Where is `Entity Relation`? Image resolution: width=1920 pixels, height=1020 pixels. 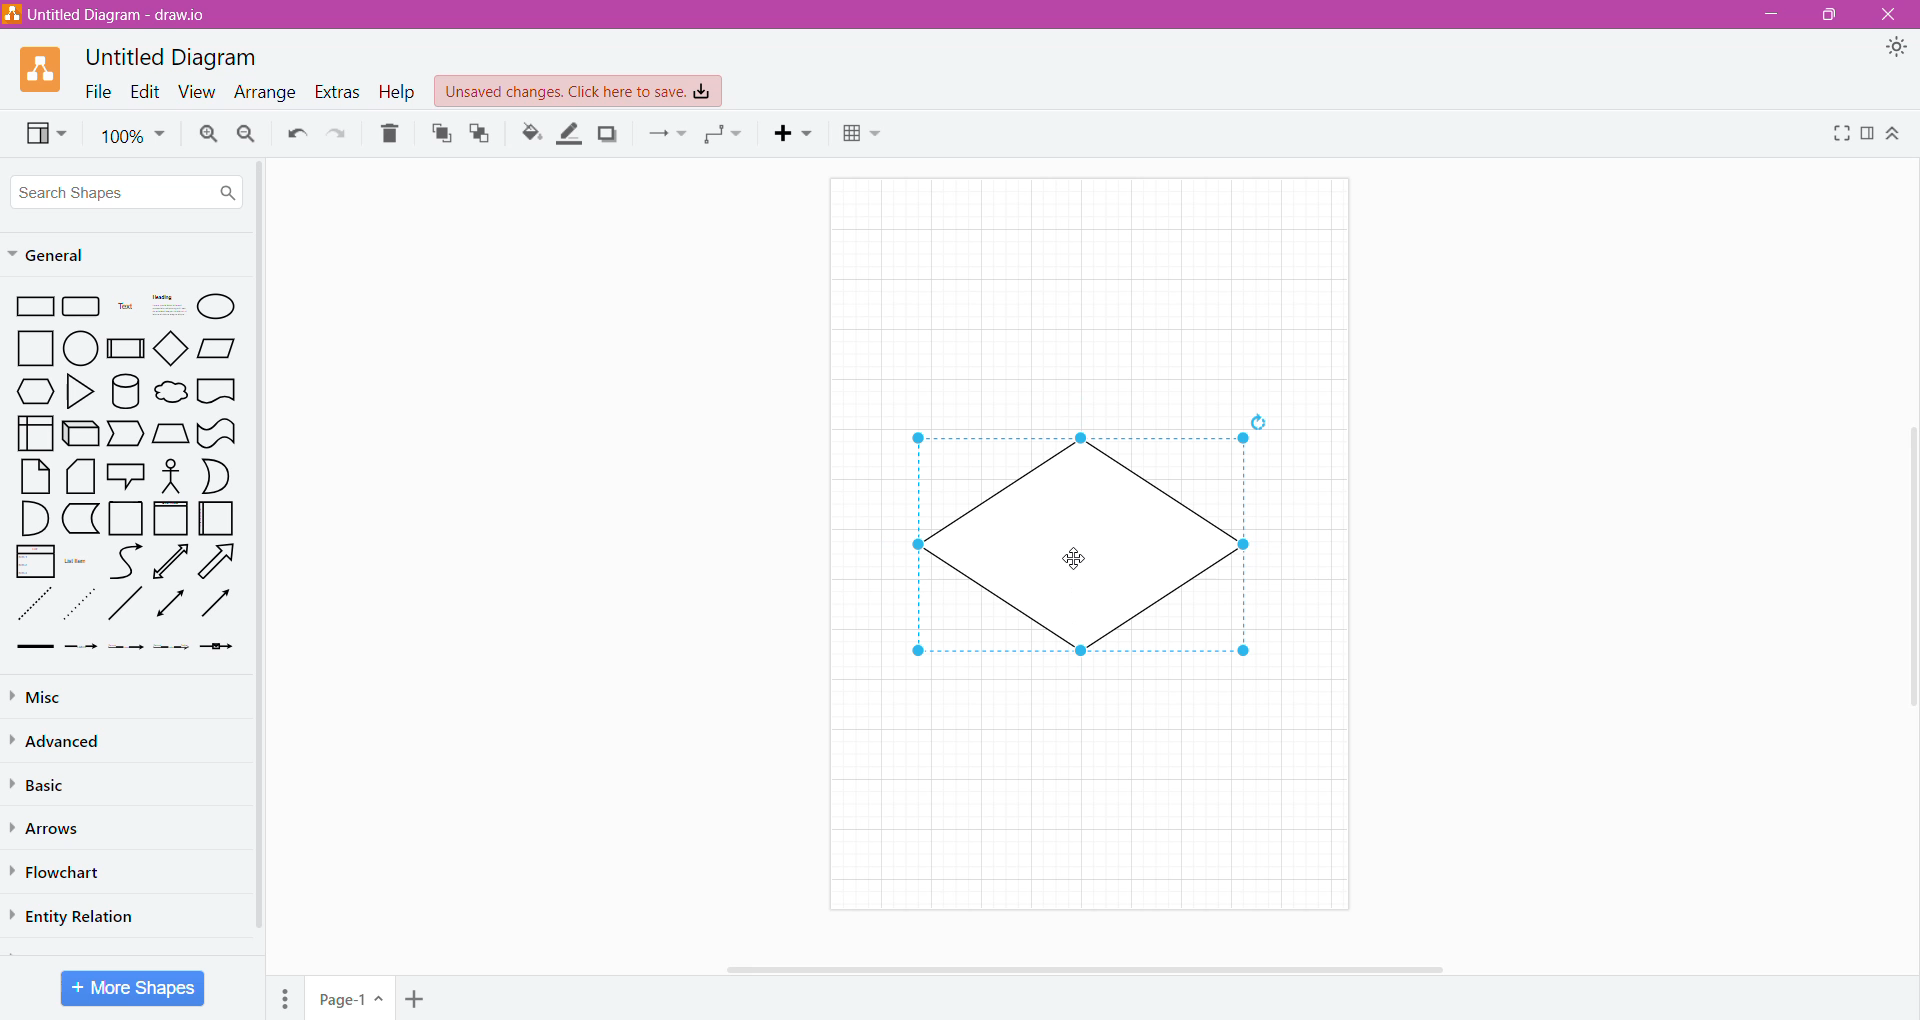 Entity Relation is located at coordinates (78, 914).